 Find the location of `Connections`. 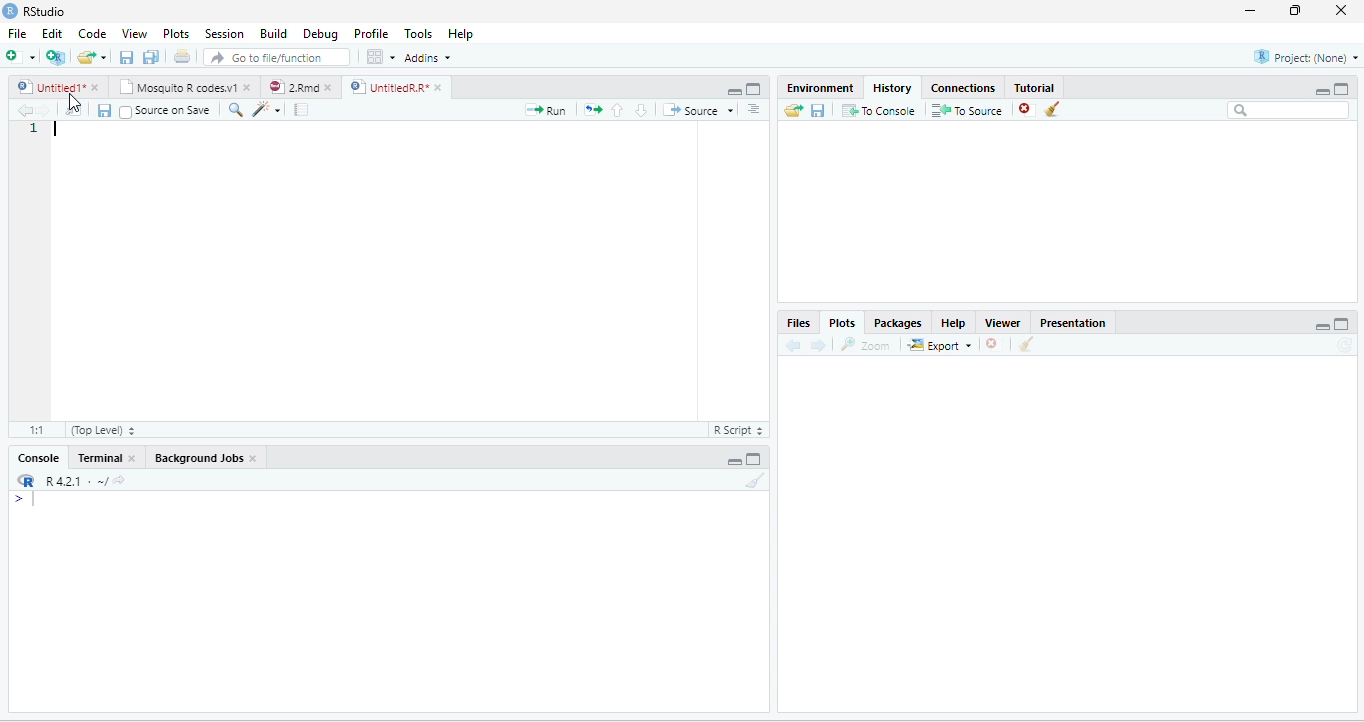

Connections is located at coordinates (964, 87).